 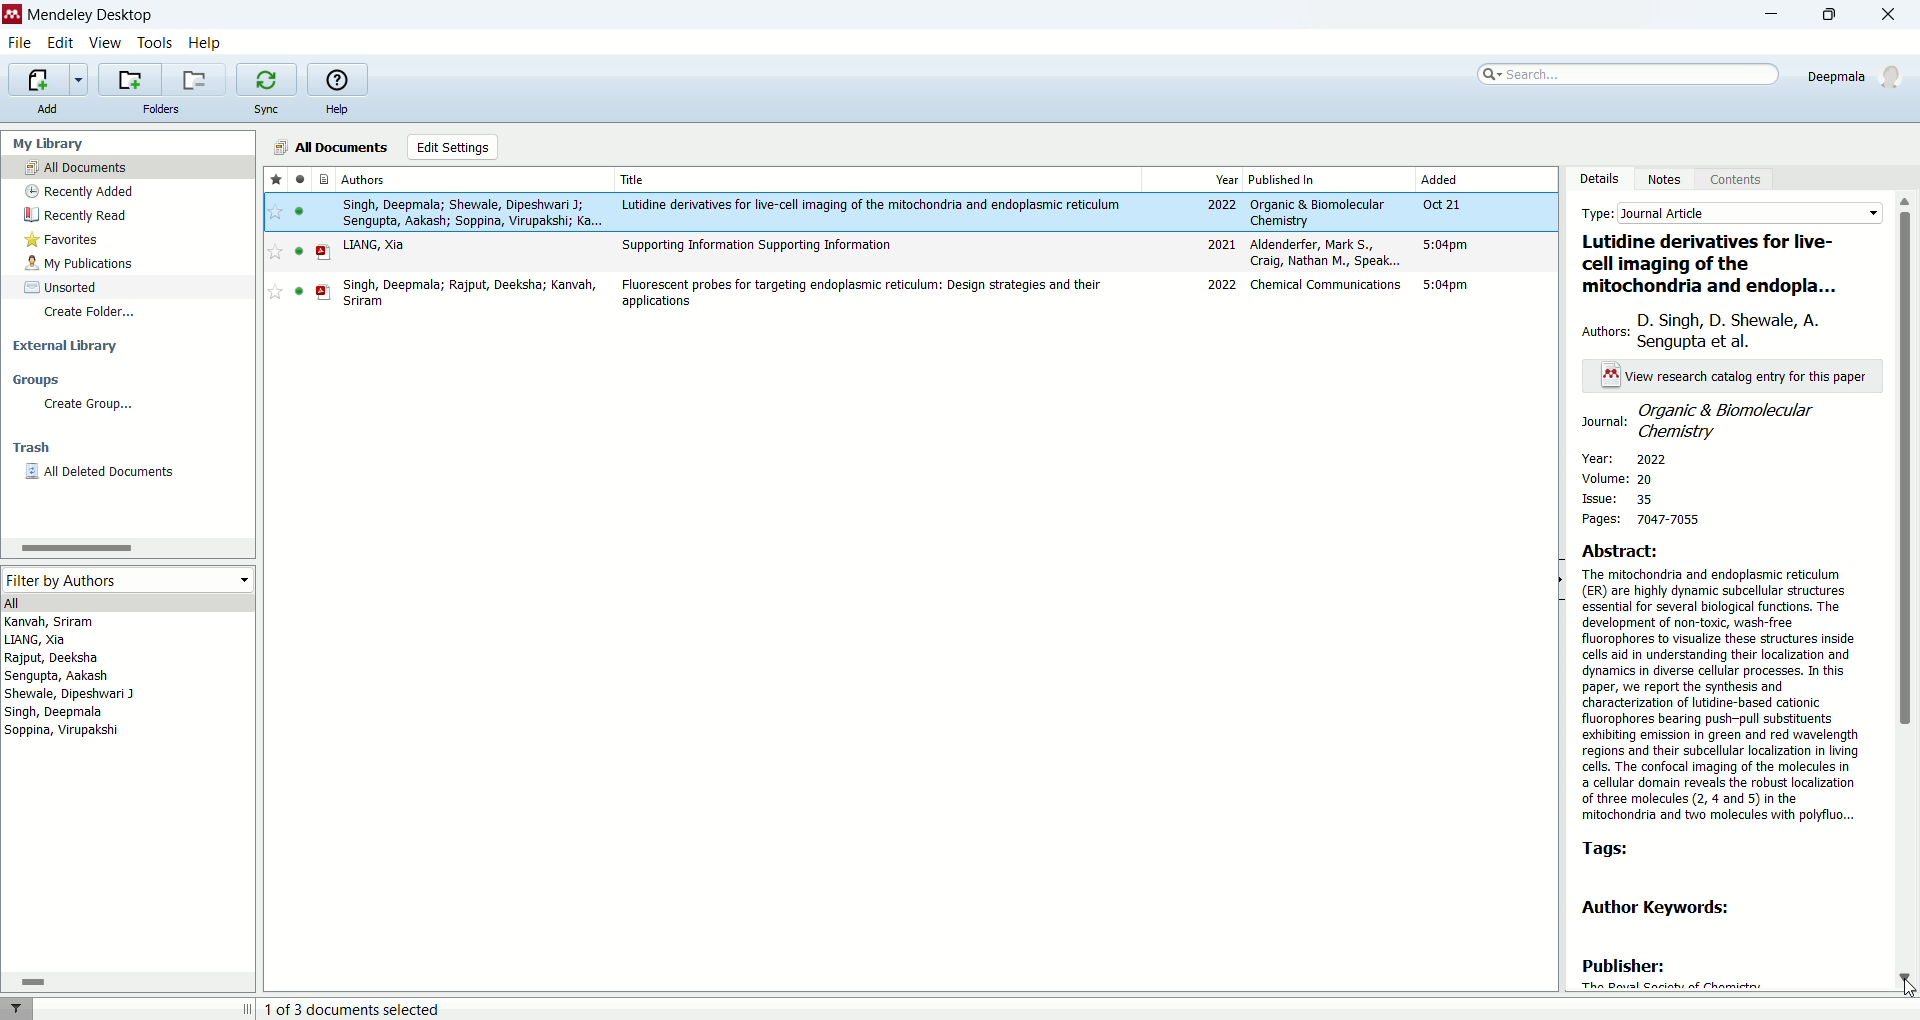 What do you see at coordinates (1669, 178) in the screenshot?
I see `notes` at bounding box center [1669, 178].